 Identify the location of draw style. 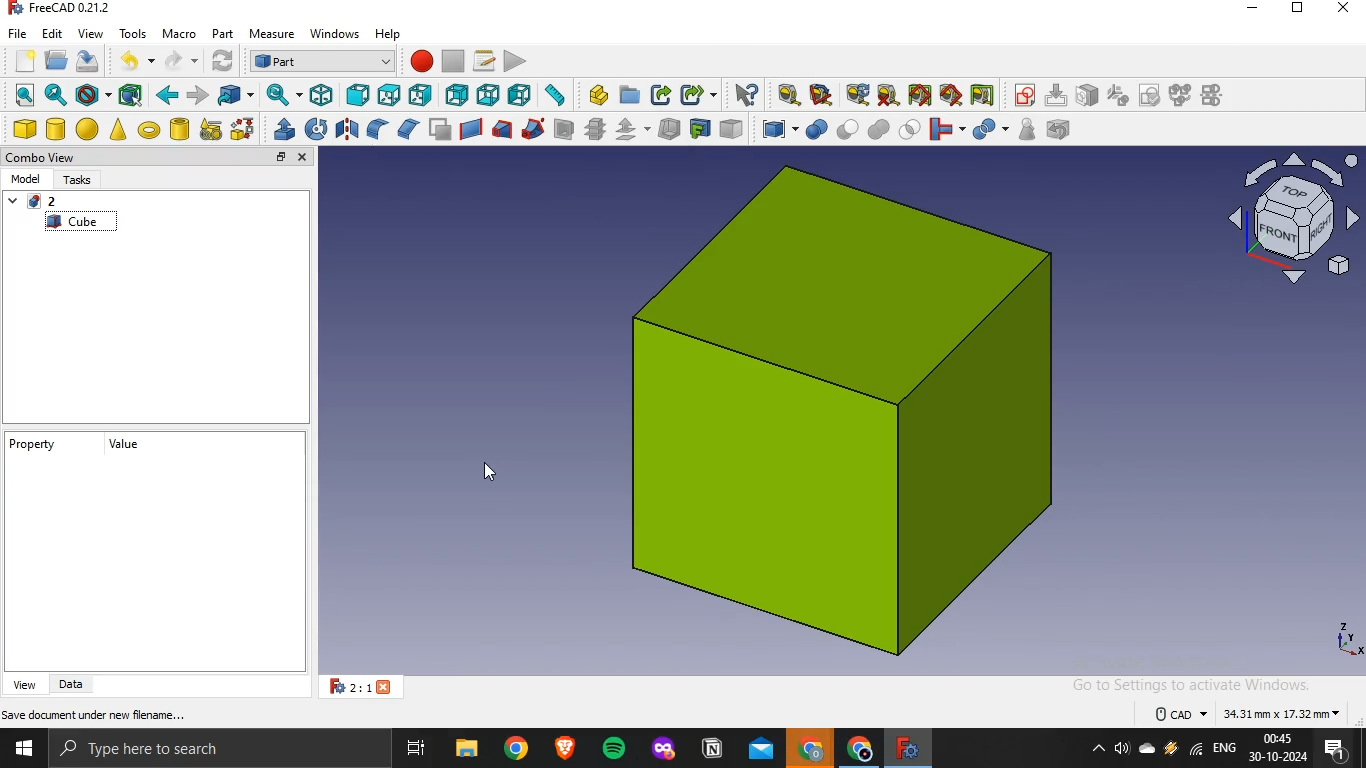
(87, 93).